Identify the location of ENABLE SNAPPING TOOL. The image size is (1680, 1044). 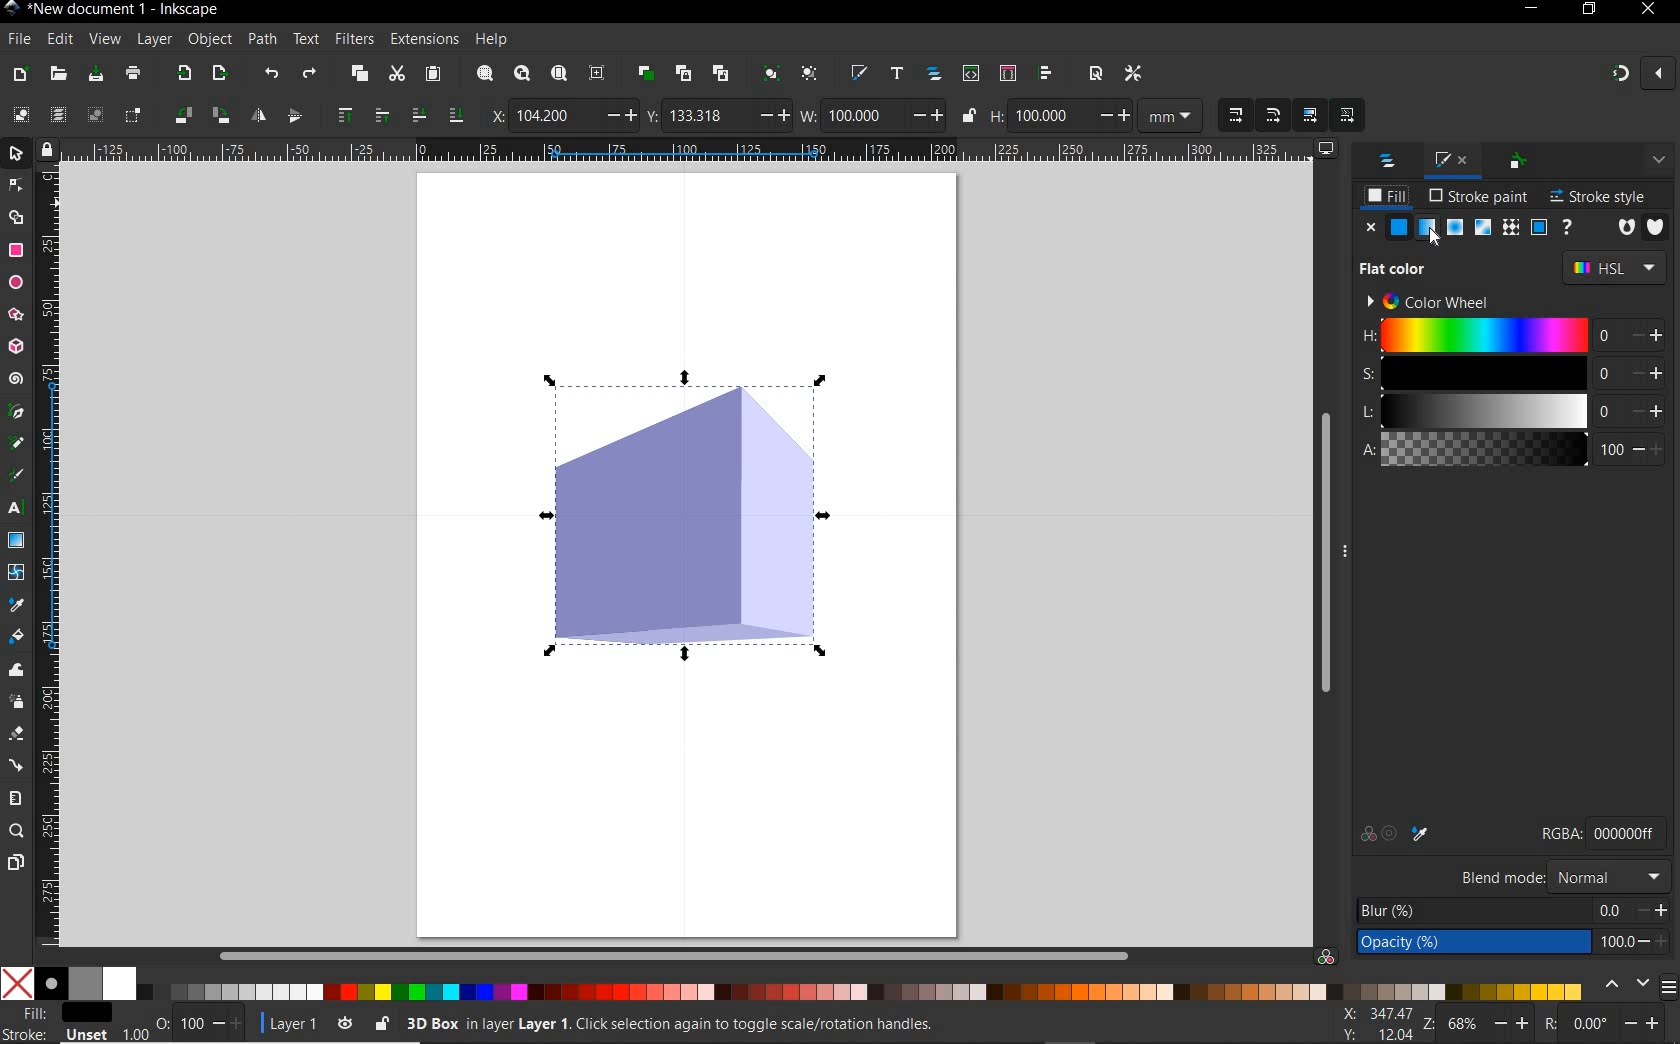
(1616, 73).